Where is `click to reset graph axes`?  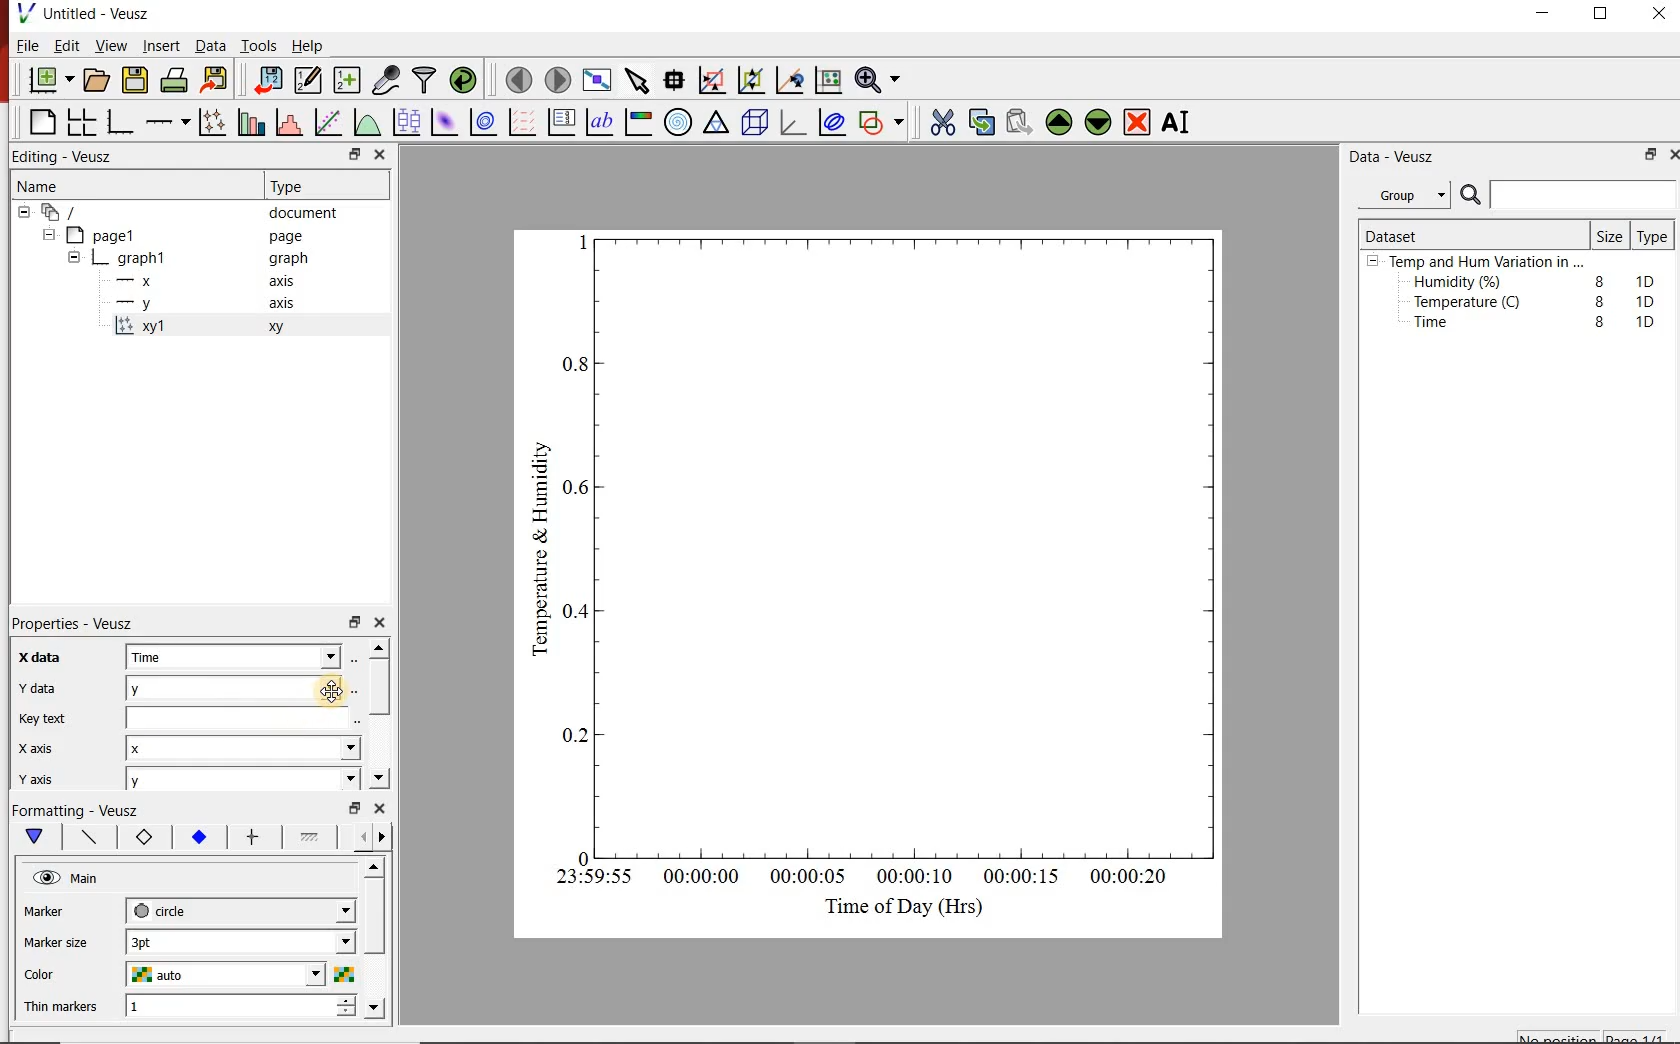 click to reset graph axes is located at coordinates (825, 81).